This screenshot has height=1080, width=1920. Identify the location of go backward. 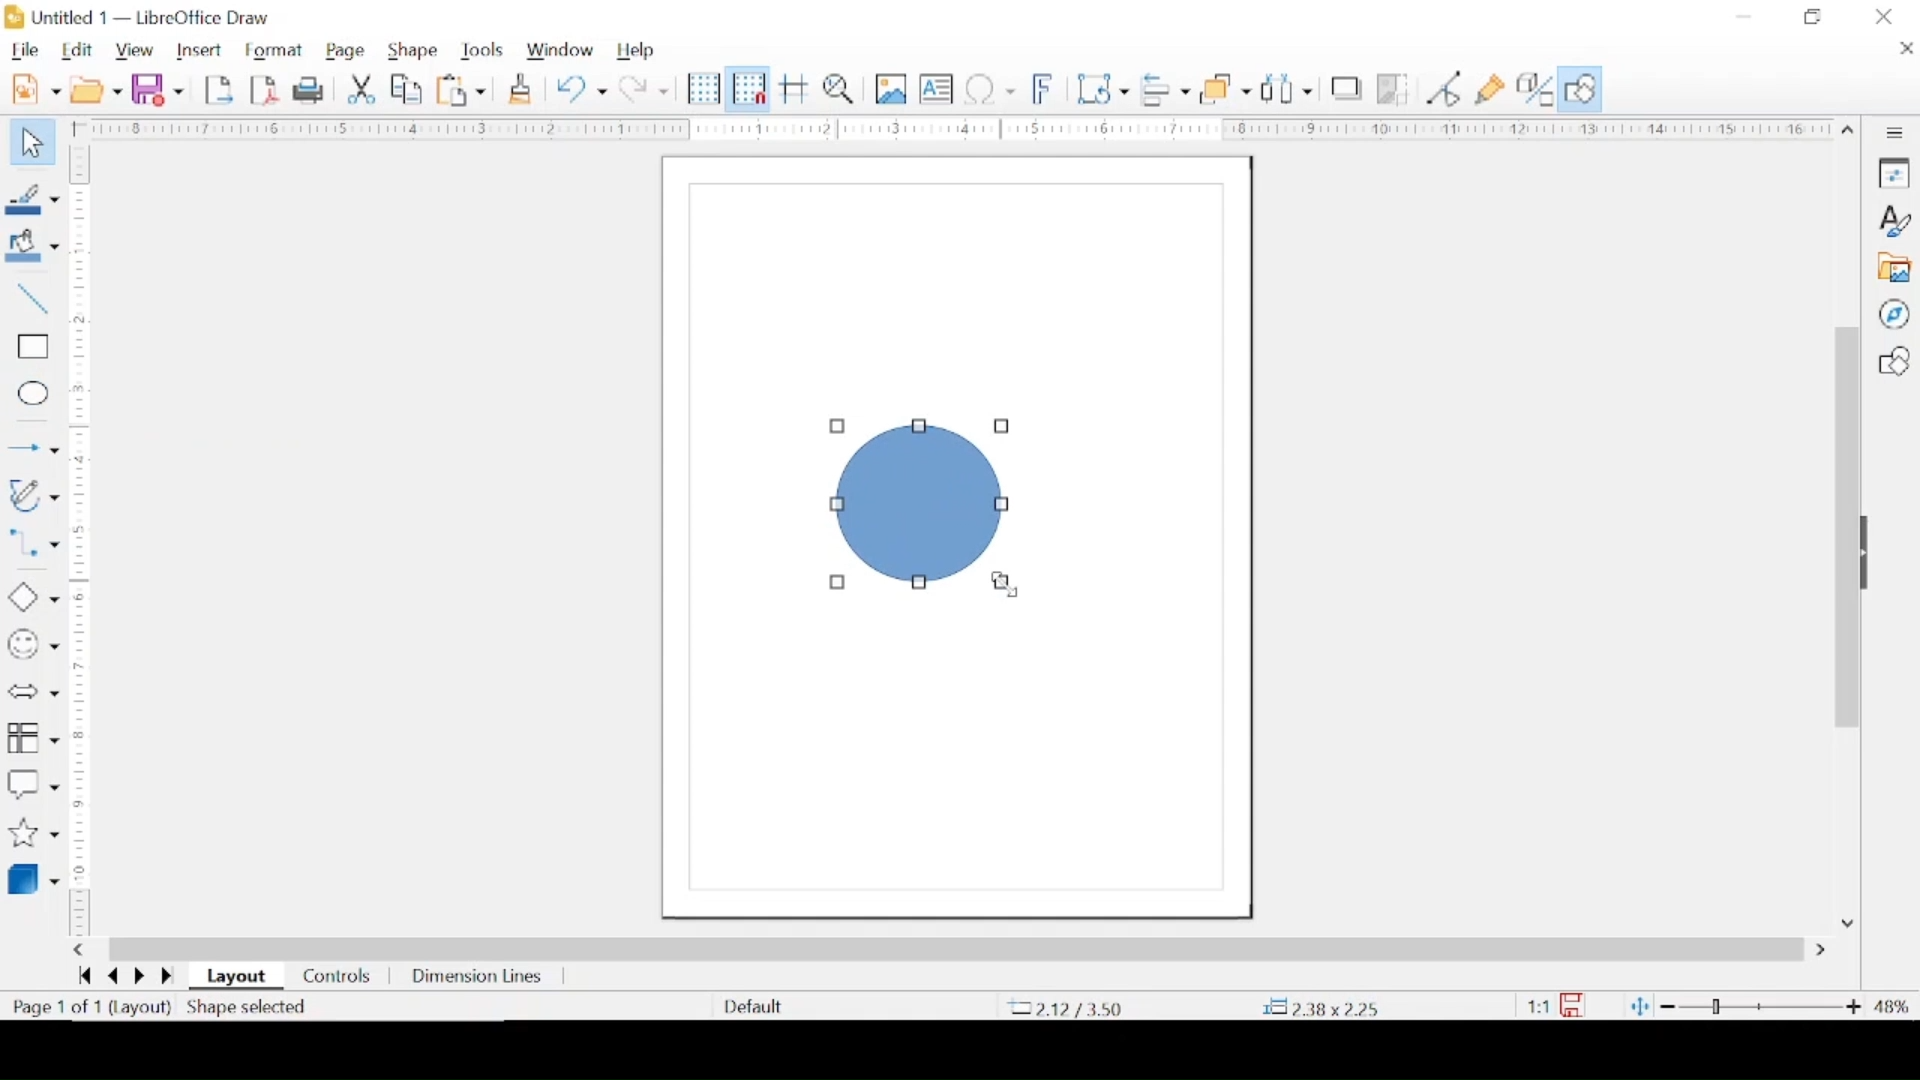
(81, 978).